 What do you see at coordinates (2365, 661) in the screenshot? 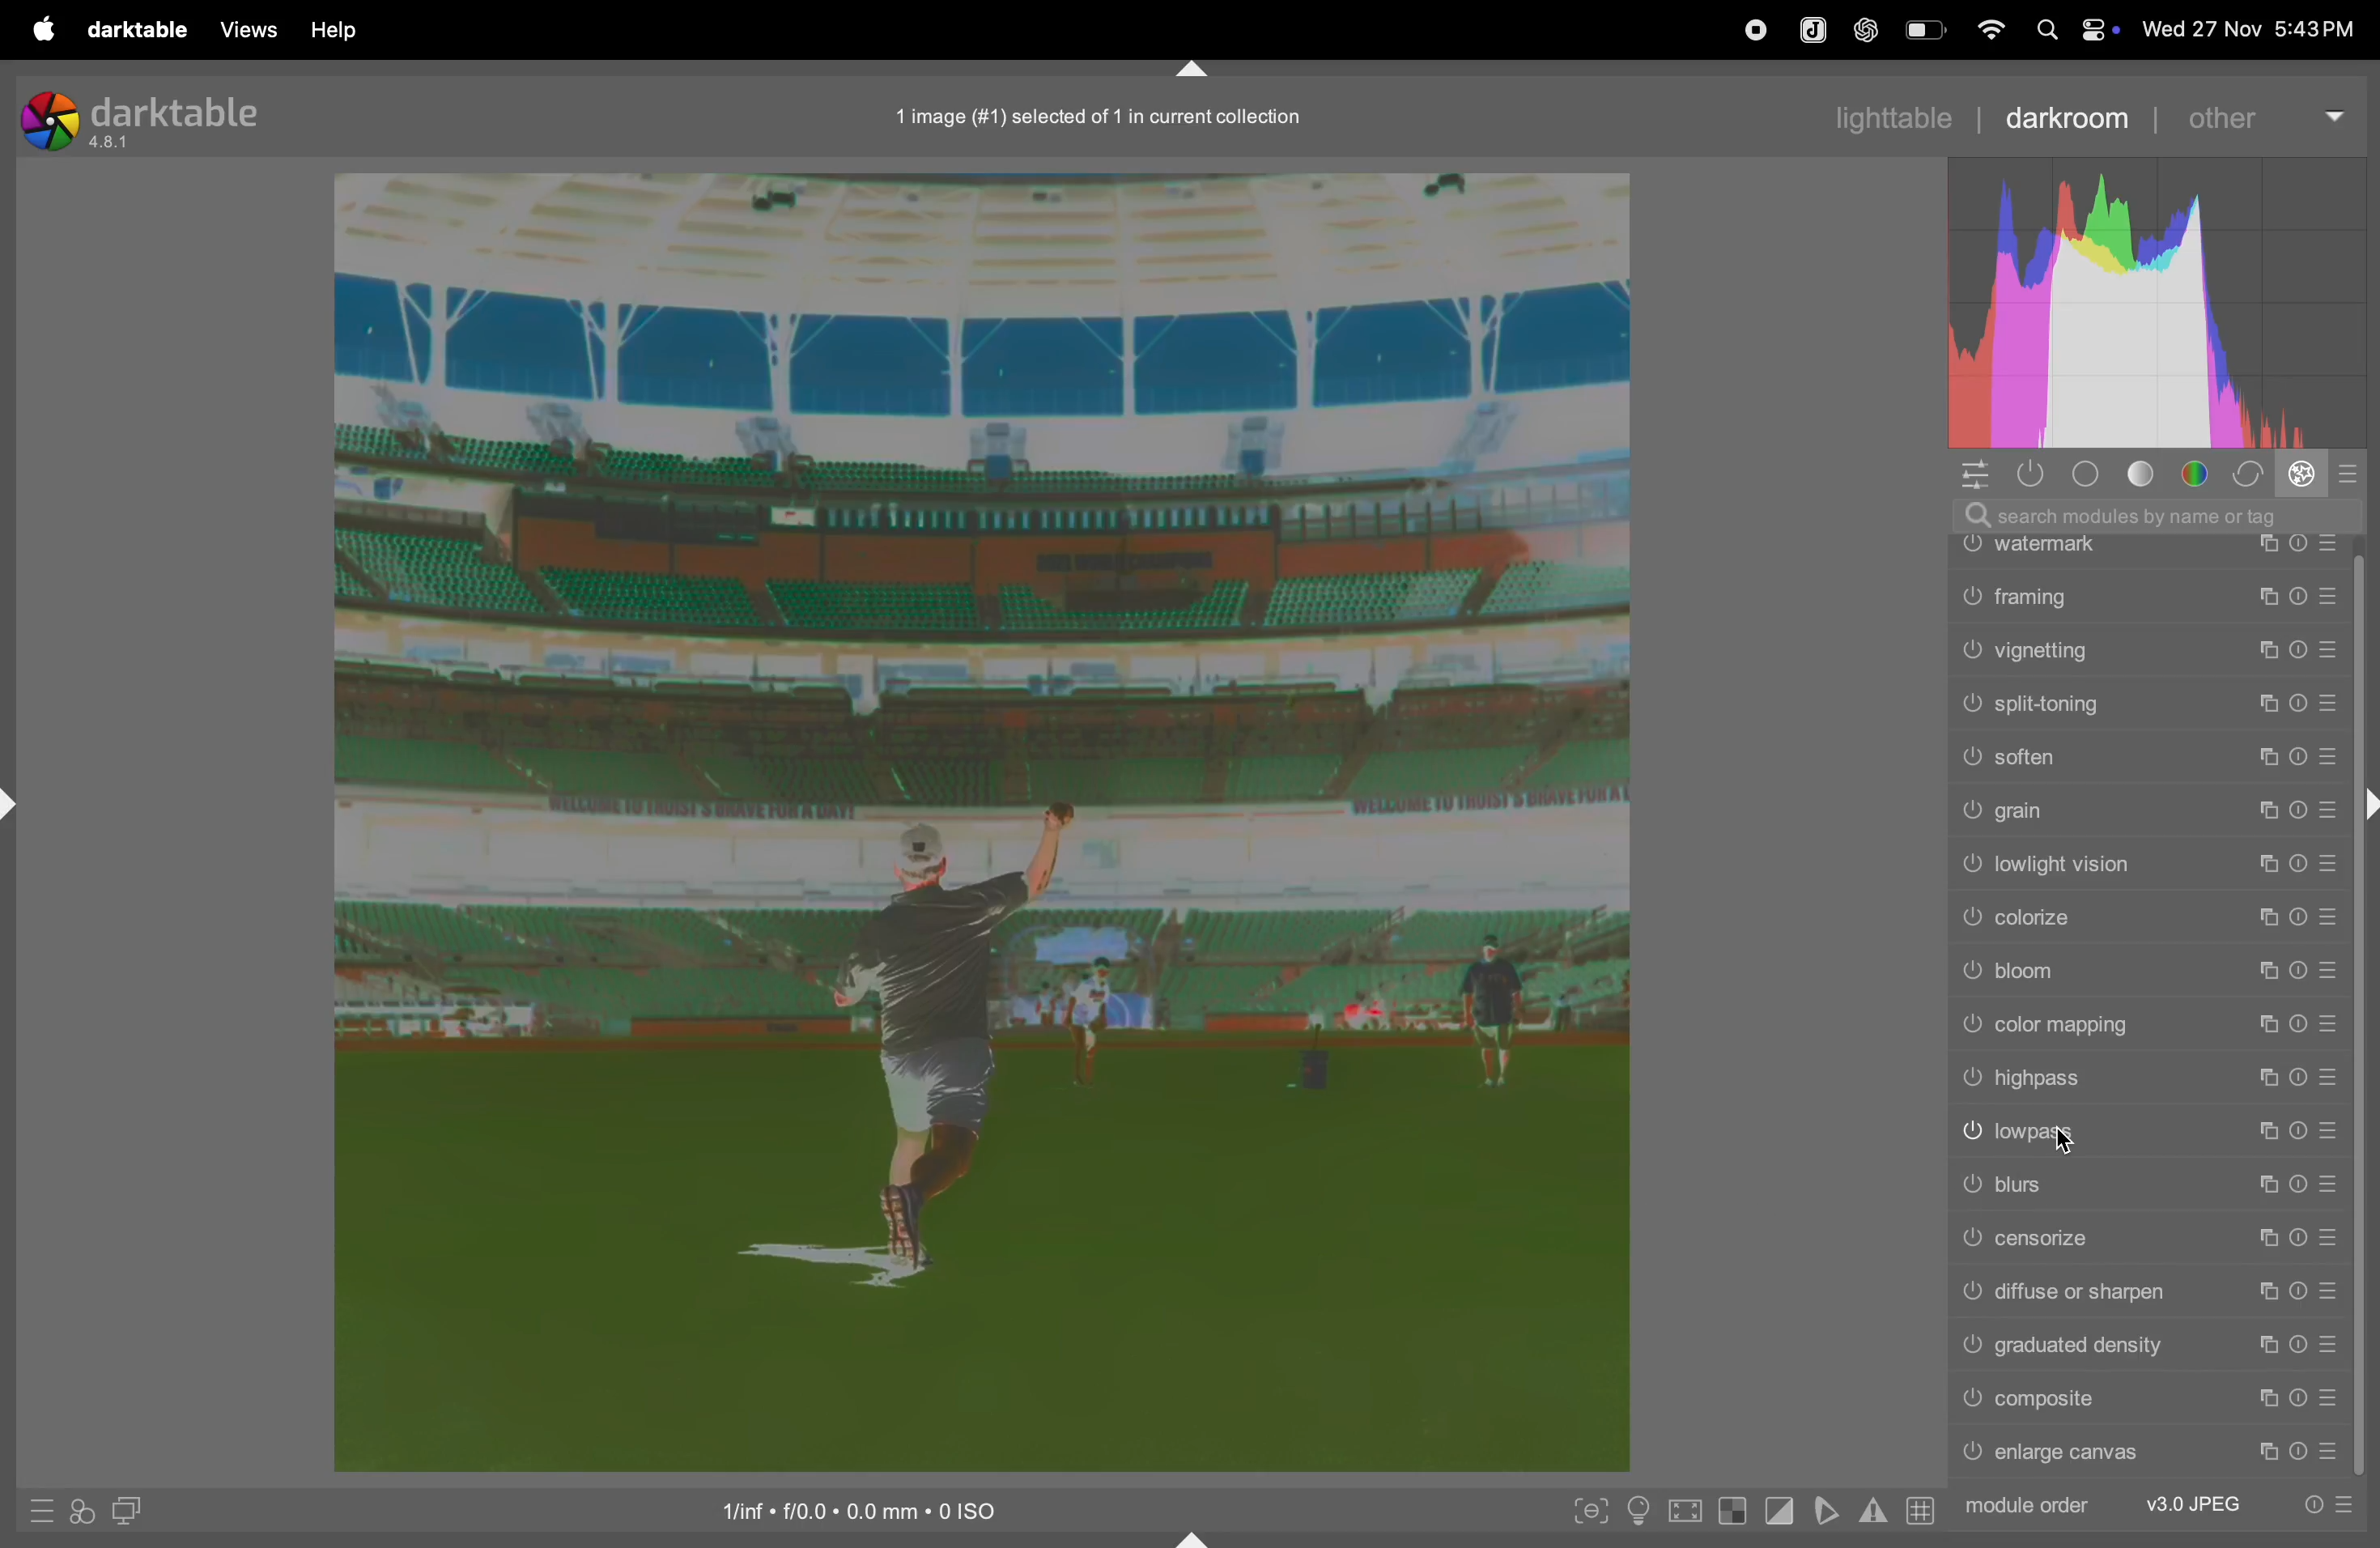
I see `scroll bar` at bounding box center [2365, 661].